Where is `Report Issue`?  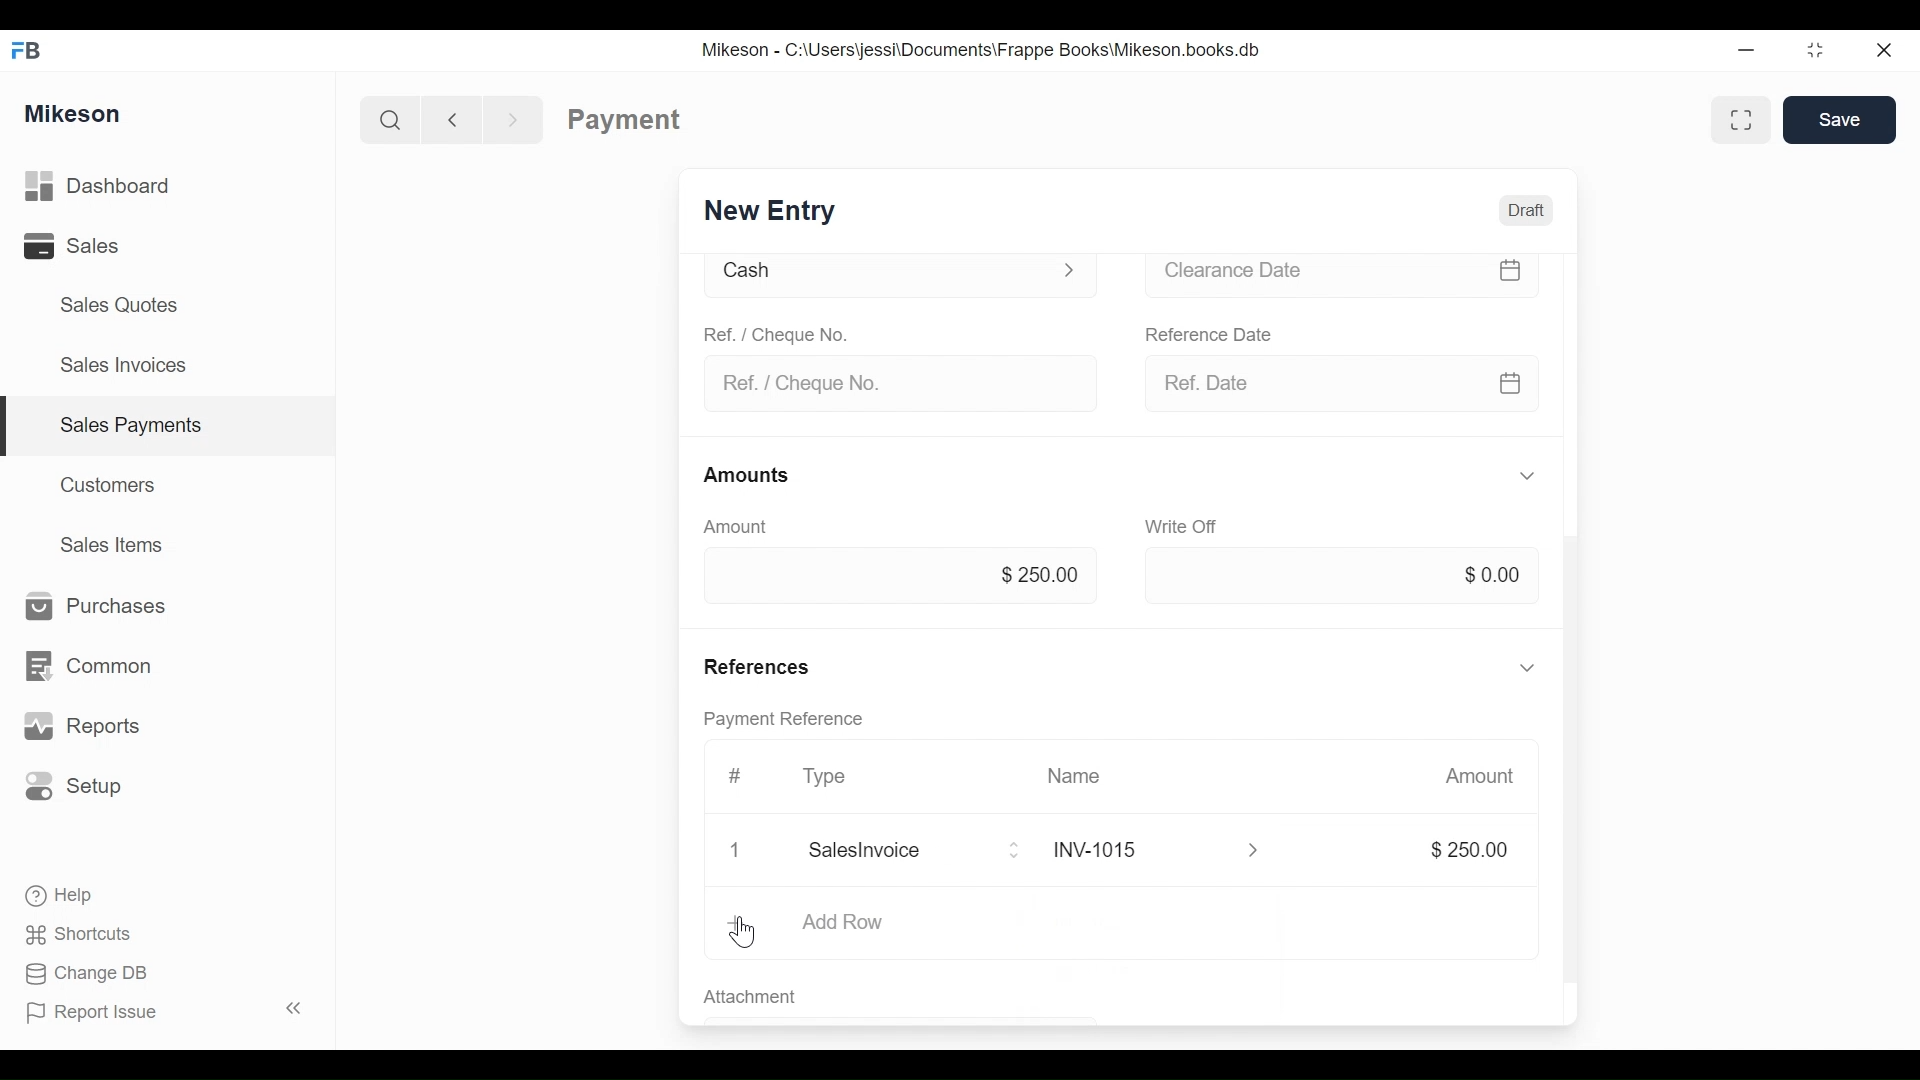
Report Issue is located at coordinates (101, 1013).